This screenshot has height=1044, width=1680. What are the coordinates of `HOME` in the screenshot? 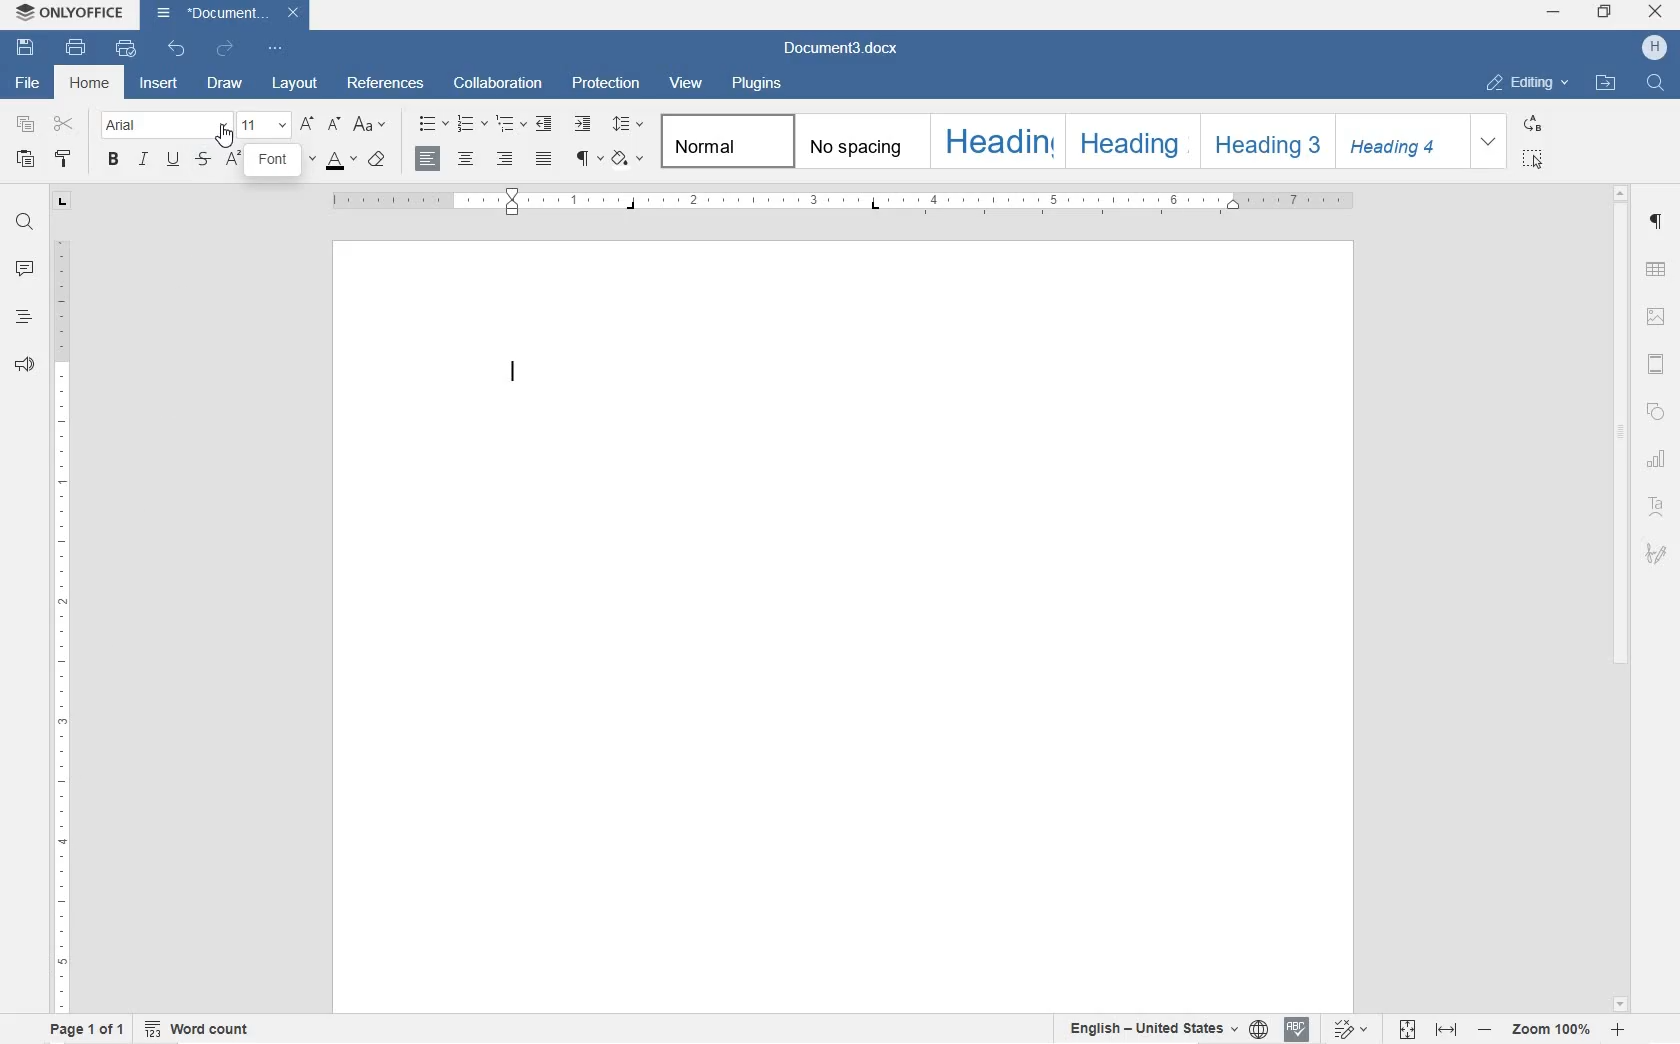 It's located at (89, 83).